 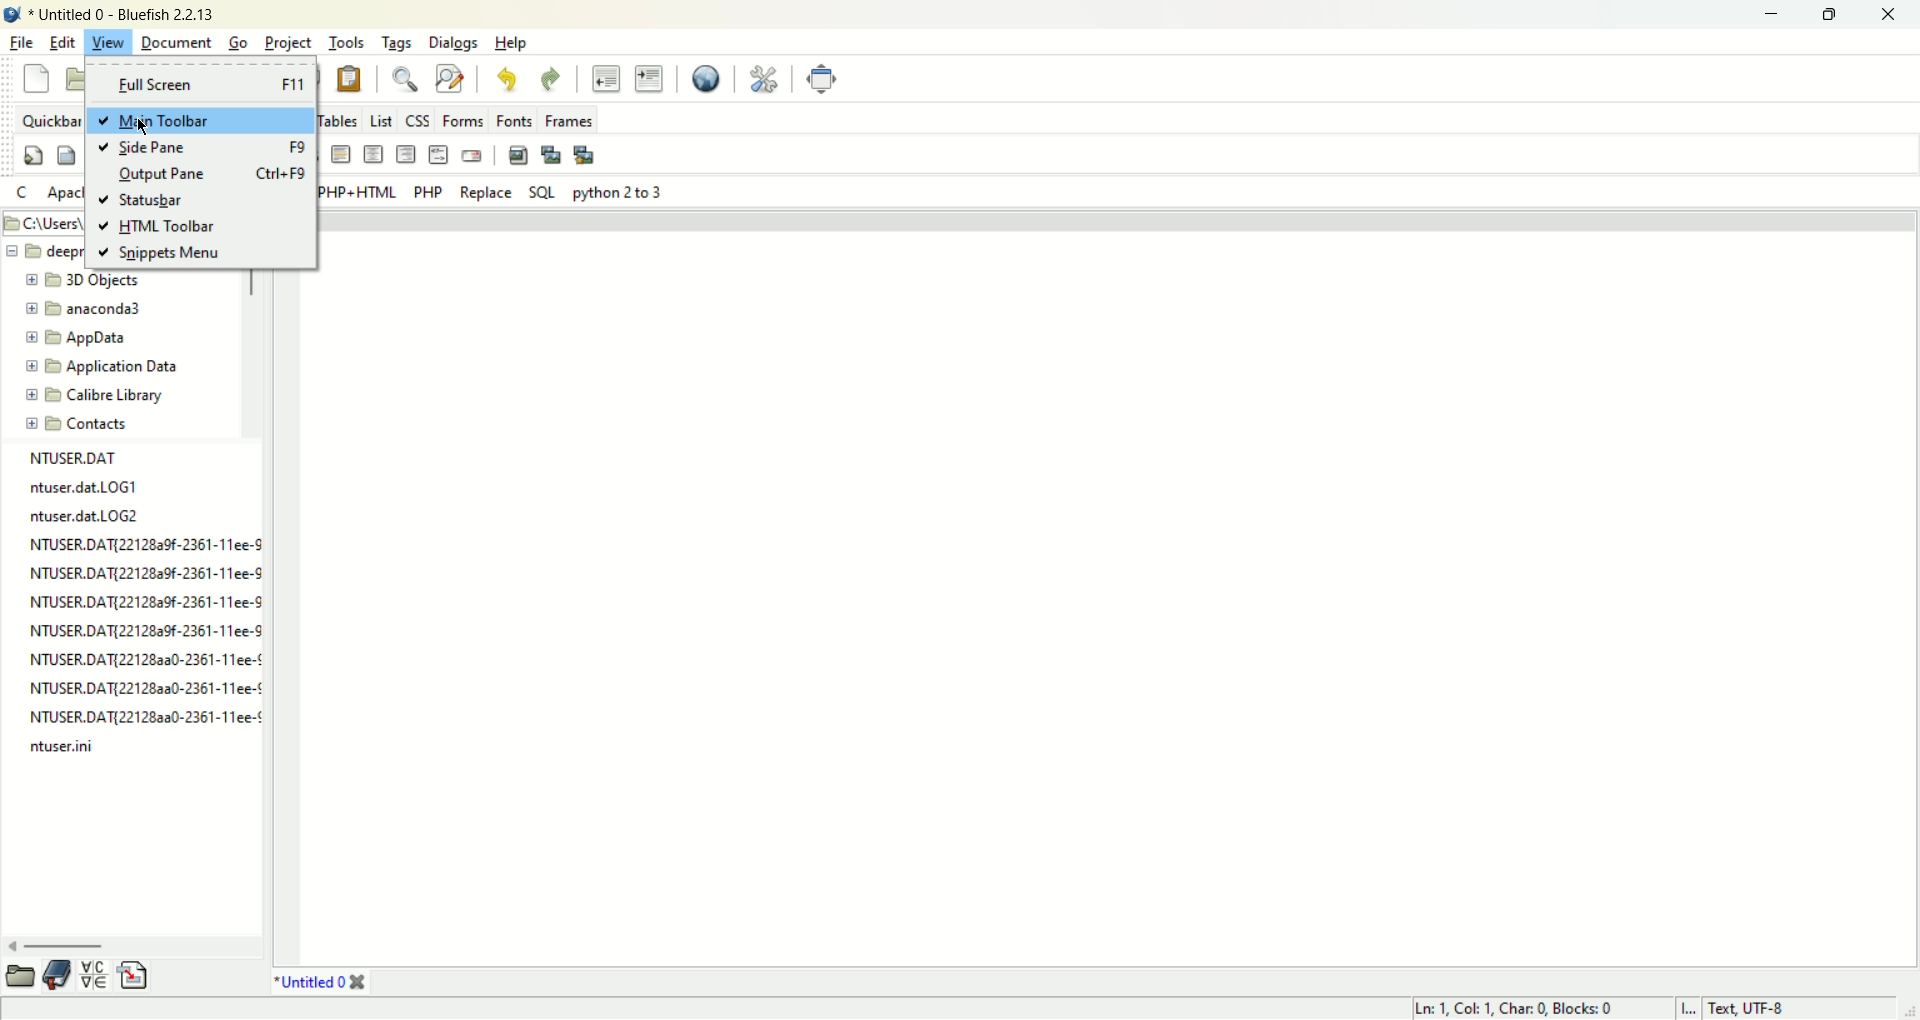 What do you see at coordinates (85, 280) in the screenshot?
I see `3D objects` at bounding box center [85, 280].